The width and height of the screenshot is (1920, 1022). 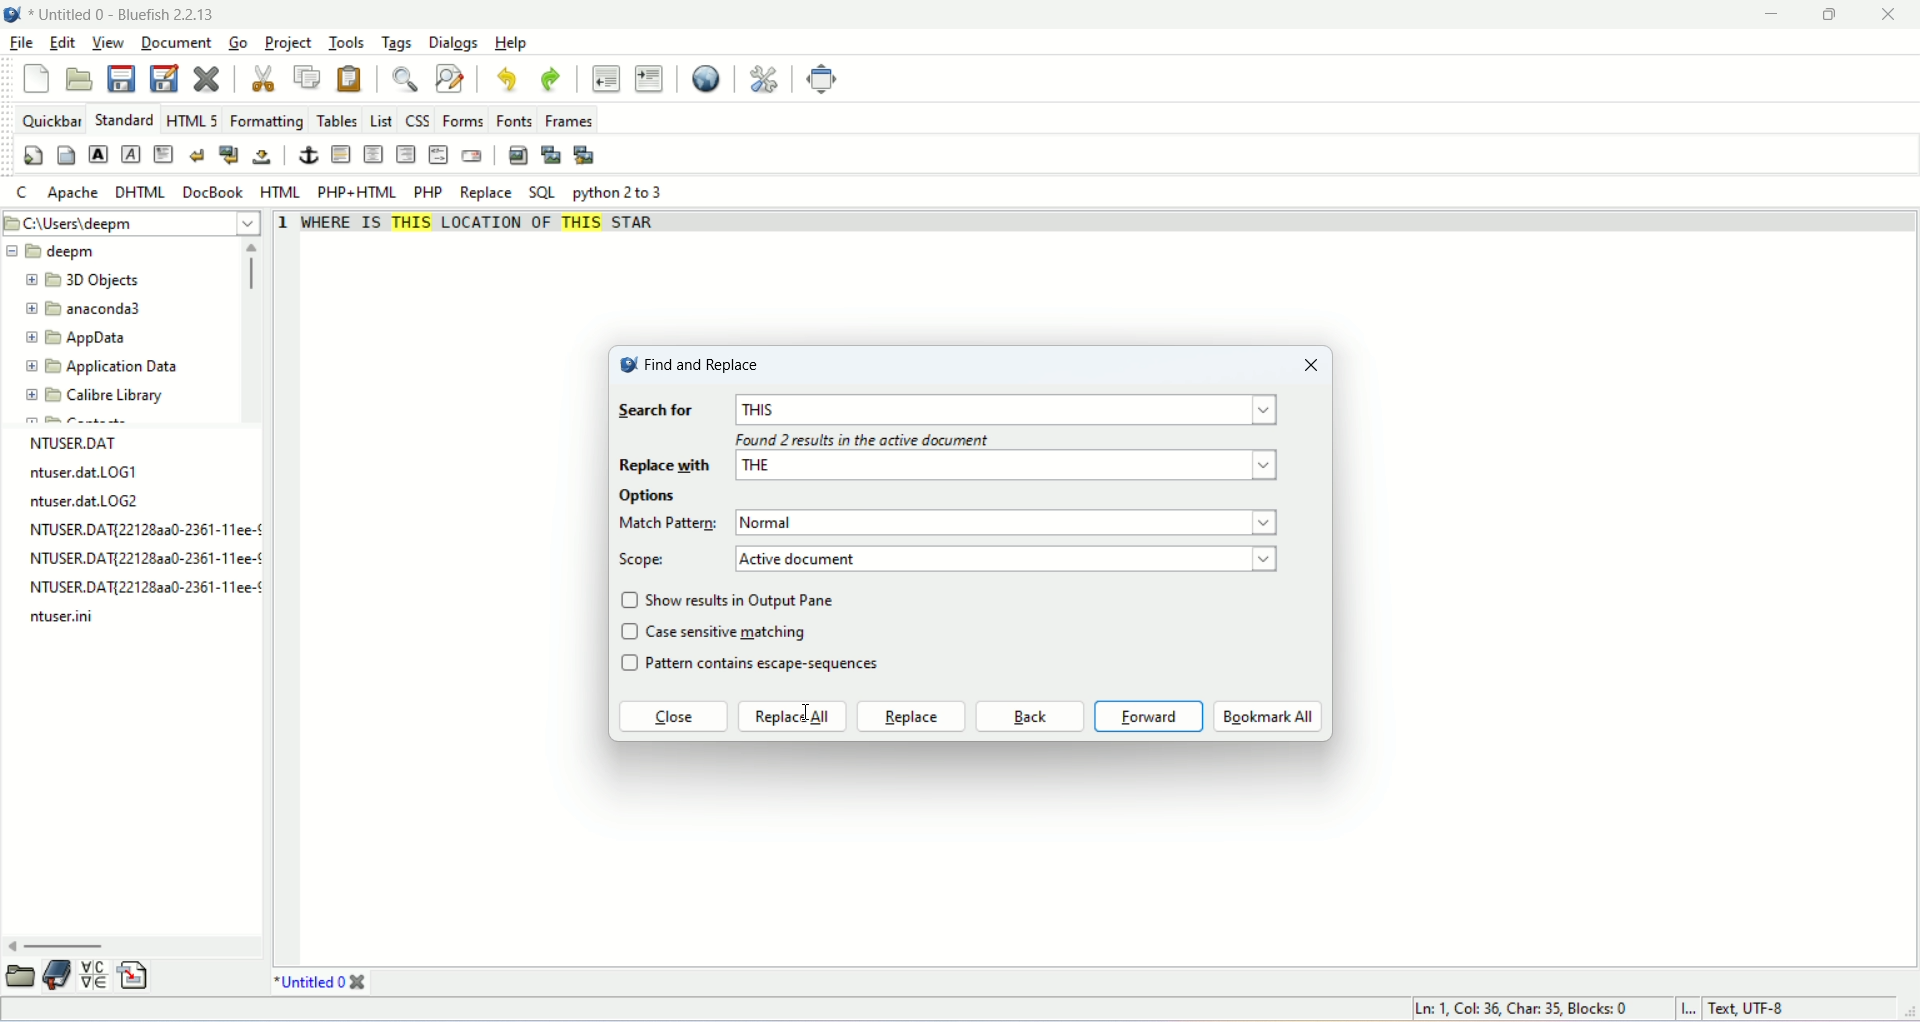 I want to click on standard, so click(x=122, y=119).